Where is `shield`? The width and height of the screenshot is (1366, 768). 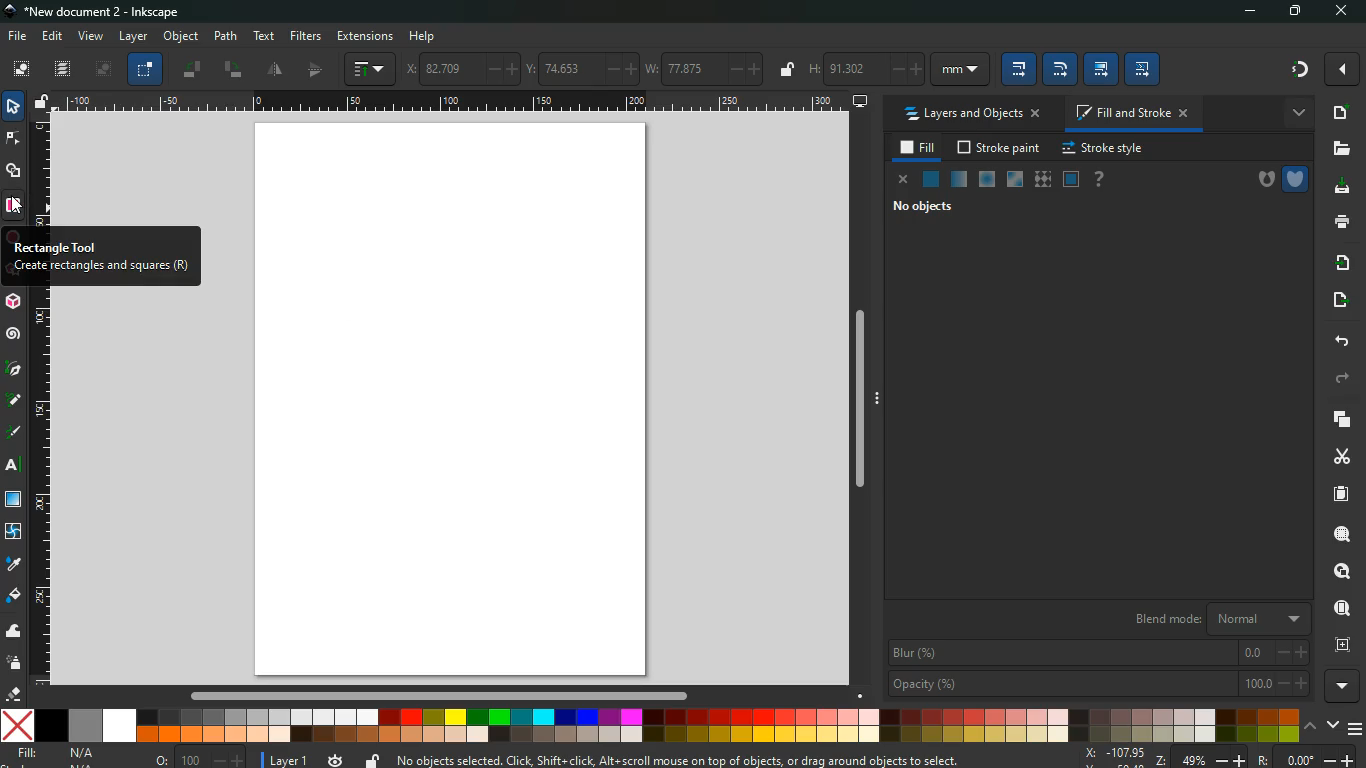 shield is located at coordinates (1296, 179).